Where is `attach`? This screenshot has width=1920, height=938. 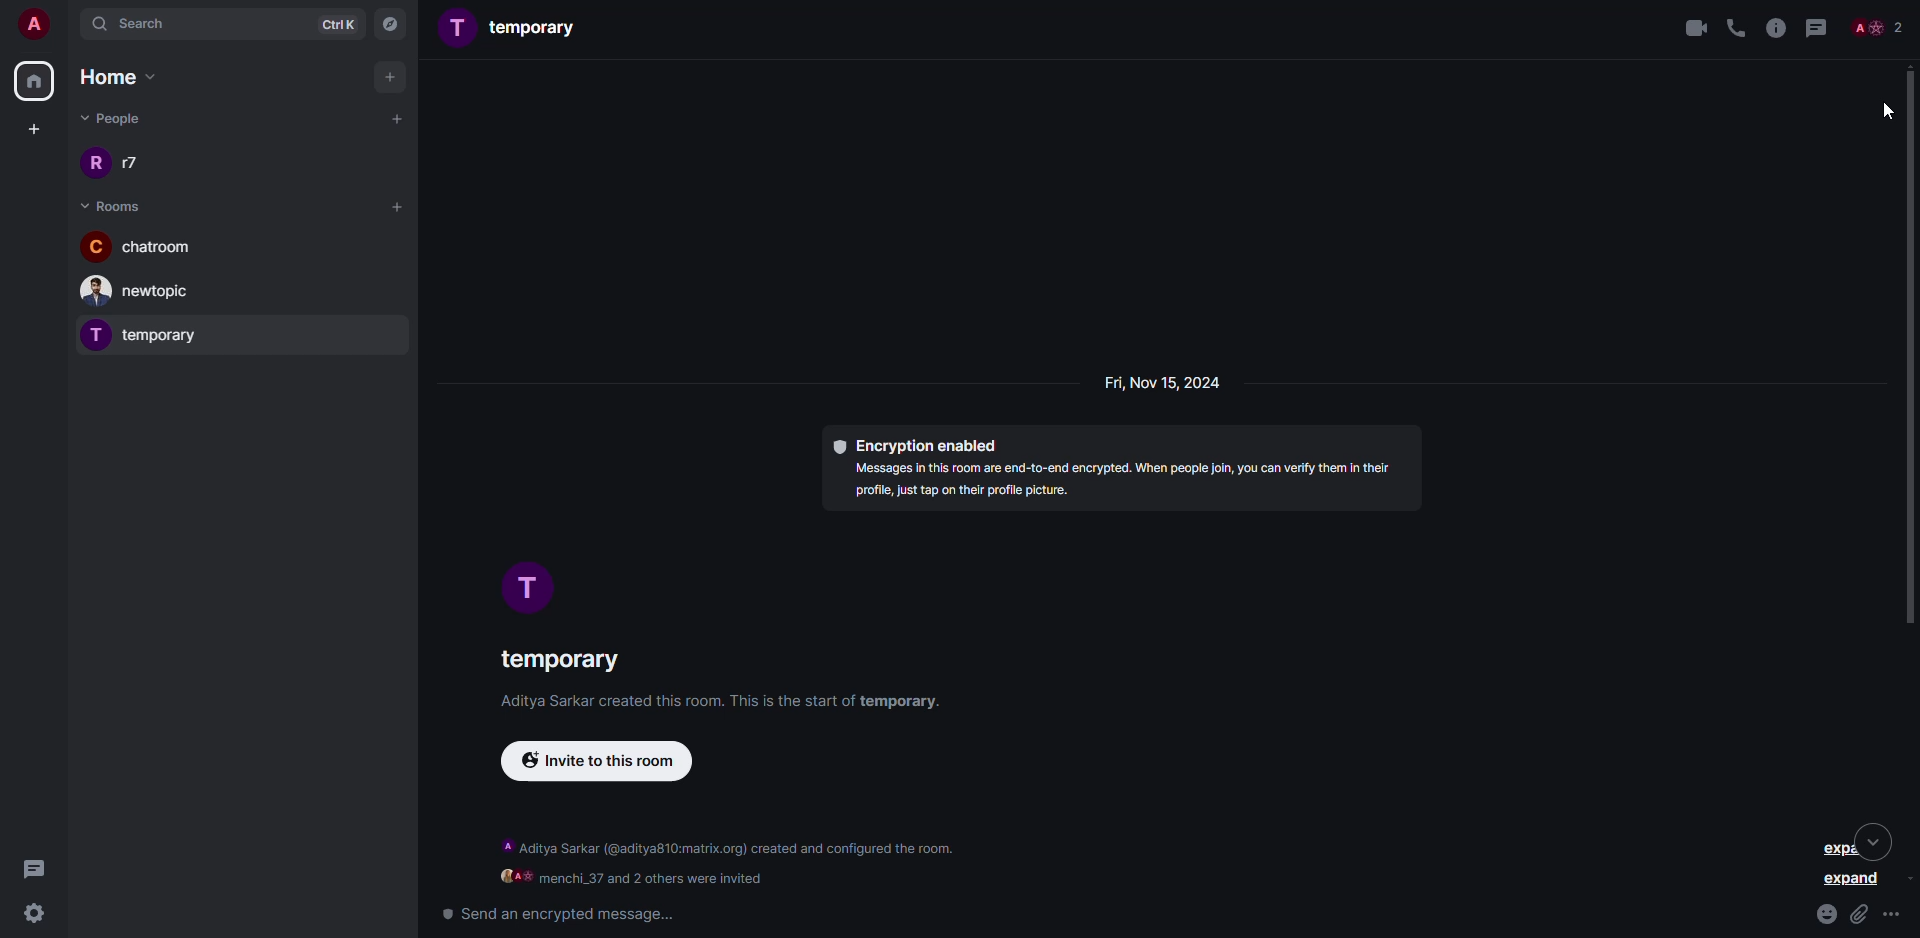 attach is located at coordinates (1860, 913).